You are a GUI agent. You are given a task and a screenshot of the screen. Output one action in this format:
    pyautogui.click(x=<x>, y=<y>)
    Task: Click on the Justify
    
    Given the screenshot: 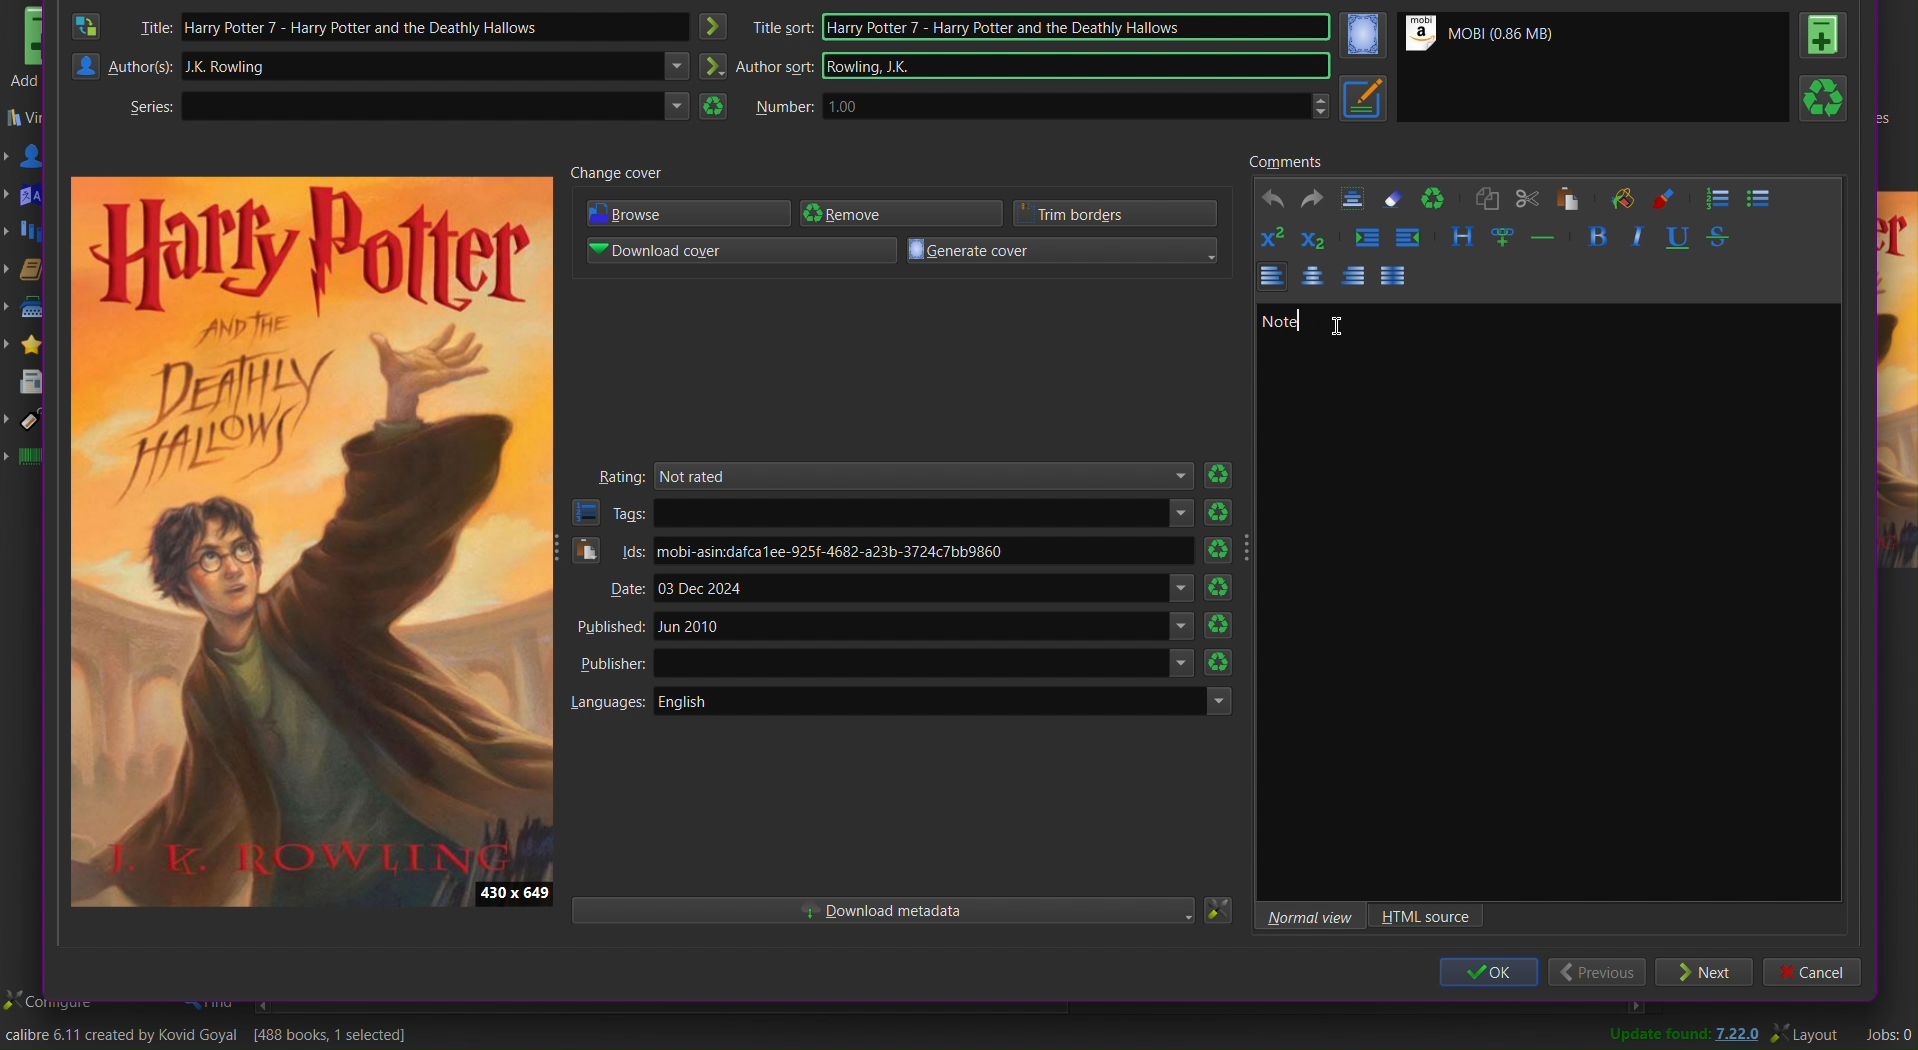 What is the action you would take?
    pyautogui.click(x=1392, y=276)
    